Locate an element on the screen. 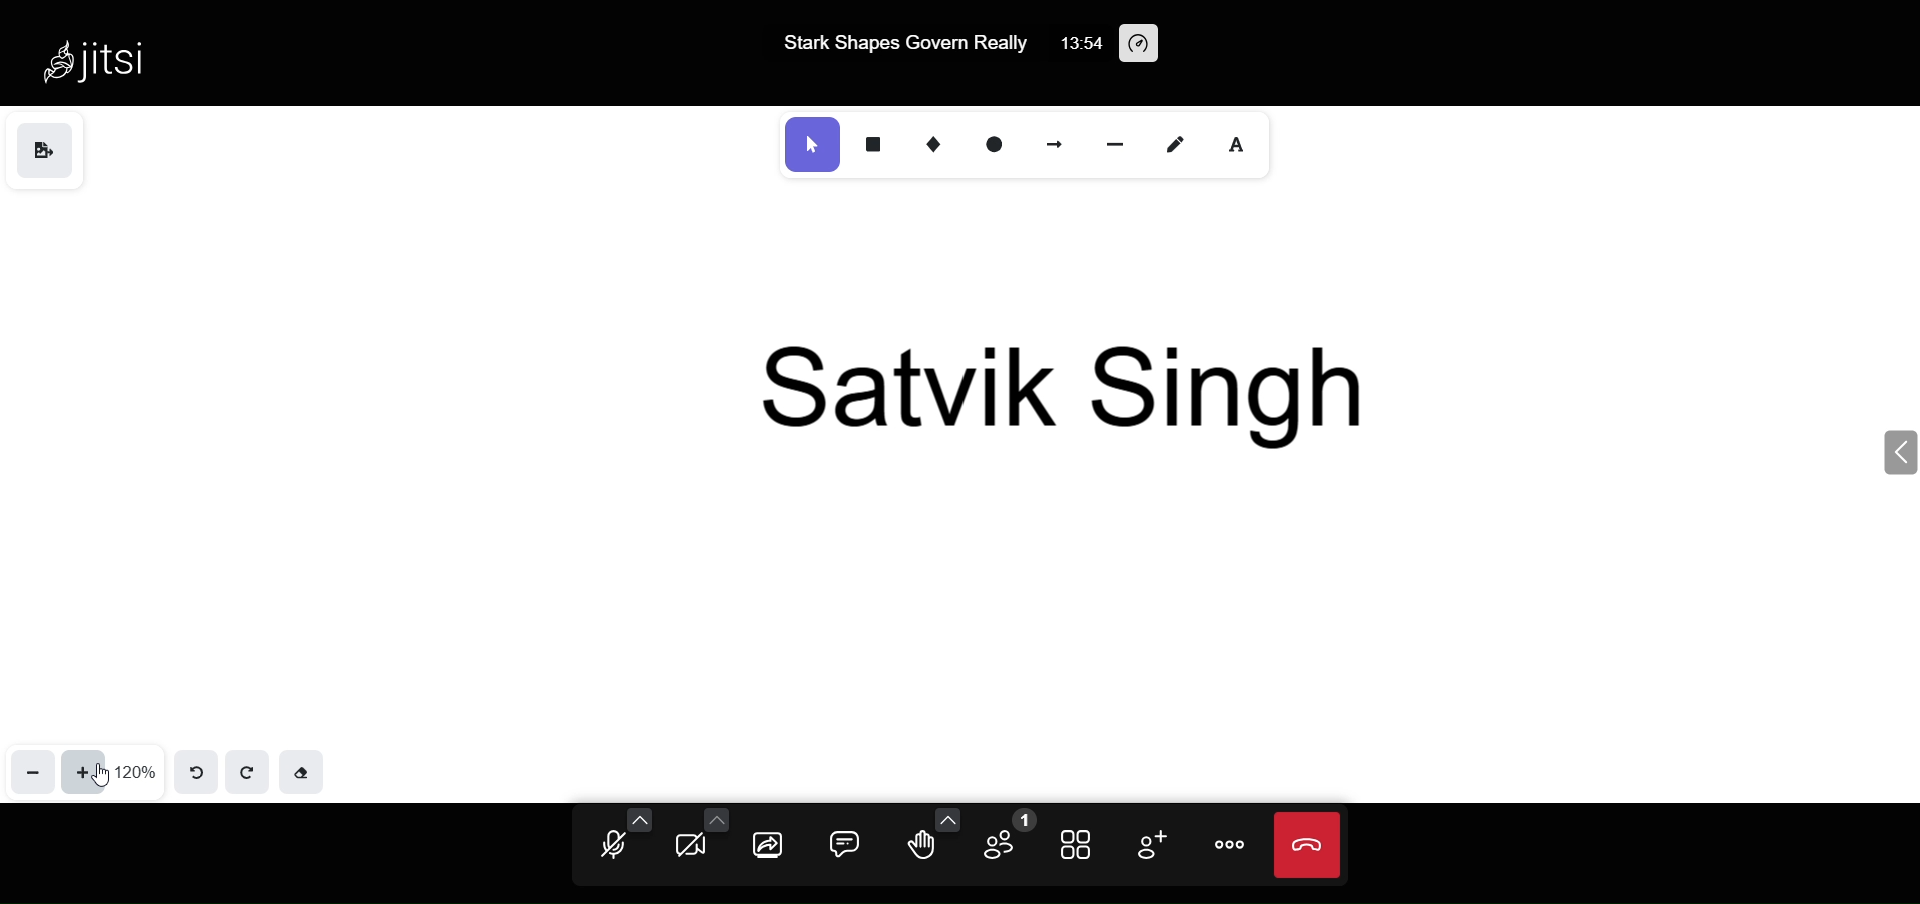 This screenshot has height=904, width=1920. select is located at coordinates (811, 143).